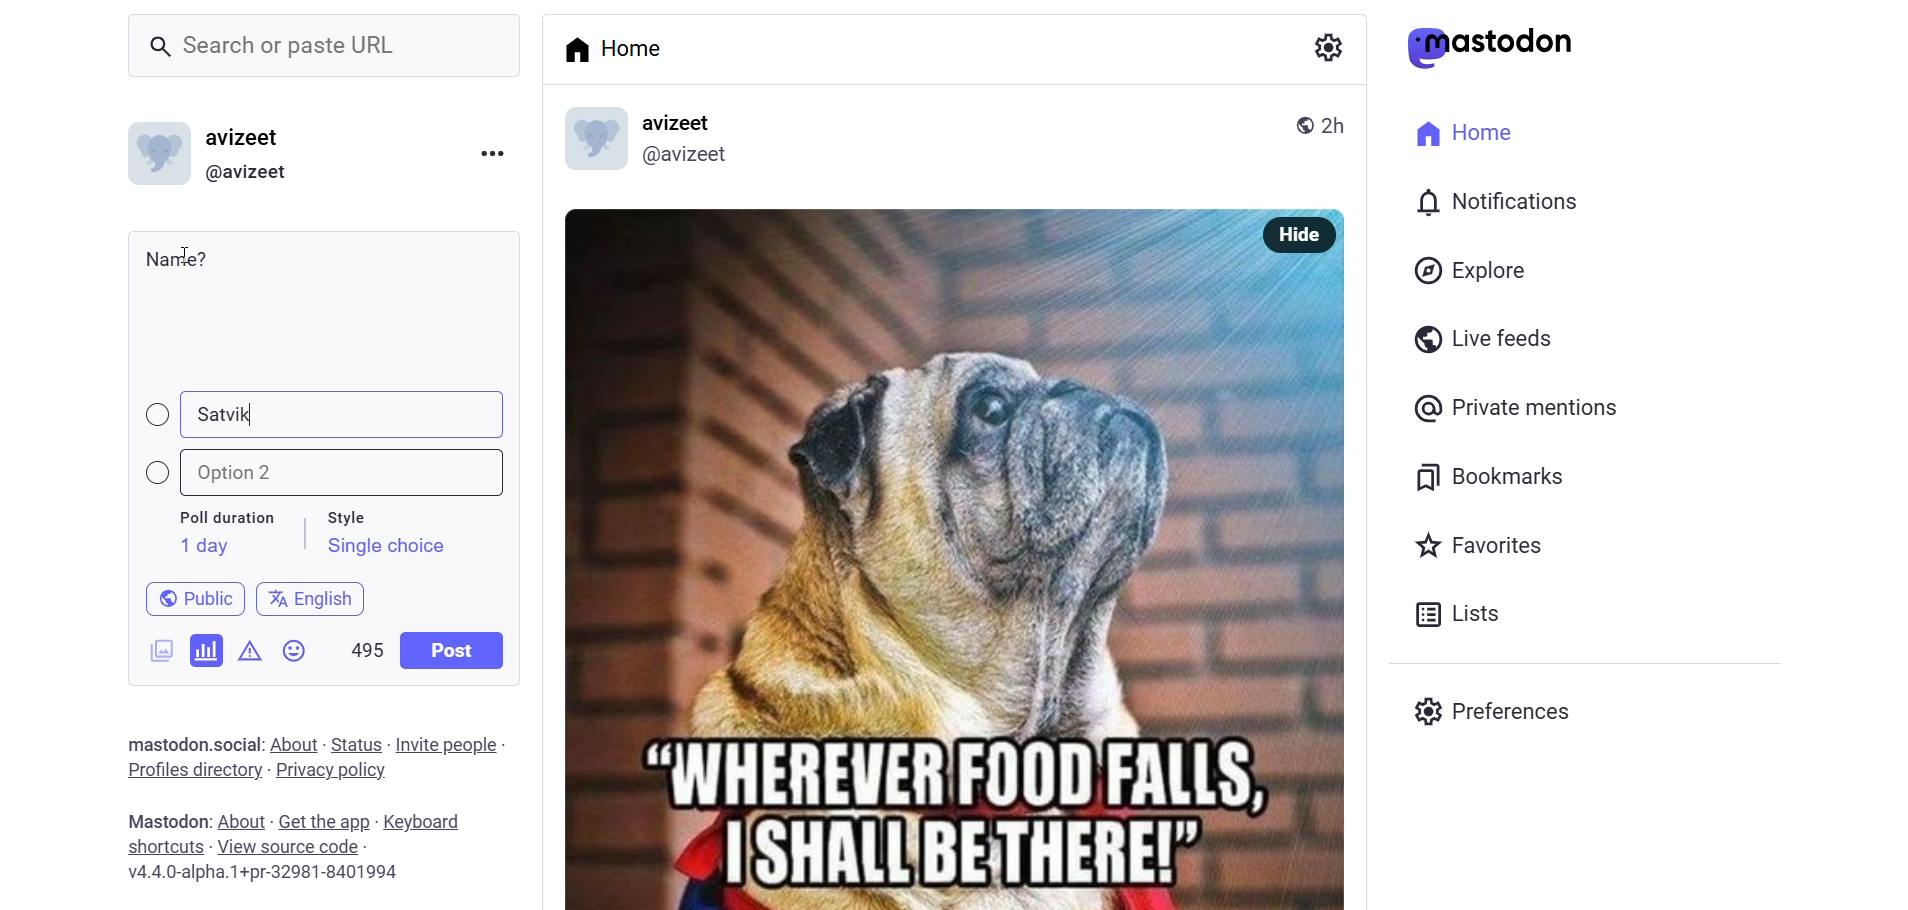 Image resolution: width=1908 pixels, height=910 pixels. I want to click on start writing option 1, so click(199, 414).